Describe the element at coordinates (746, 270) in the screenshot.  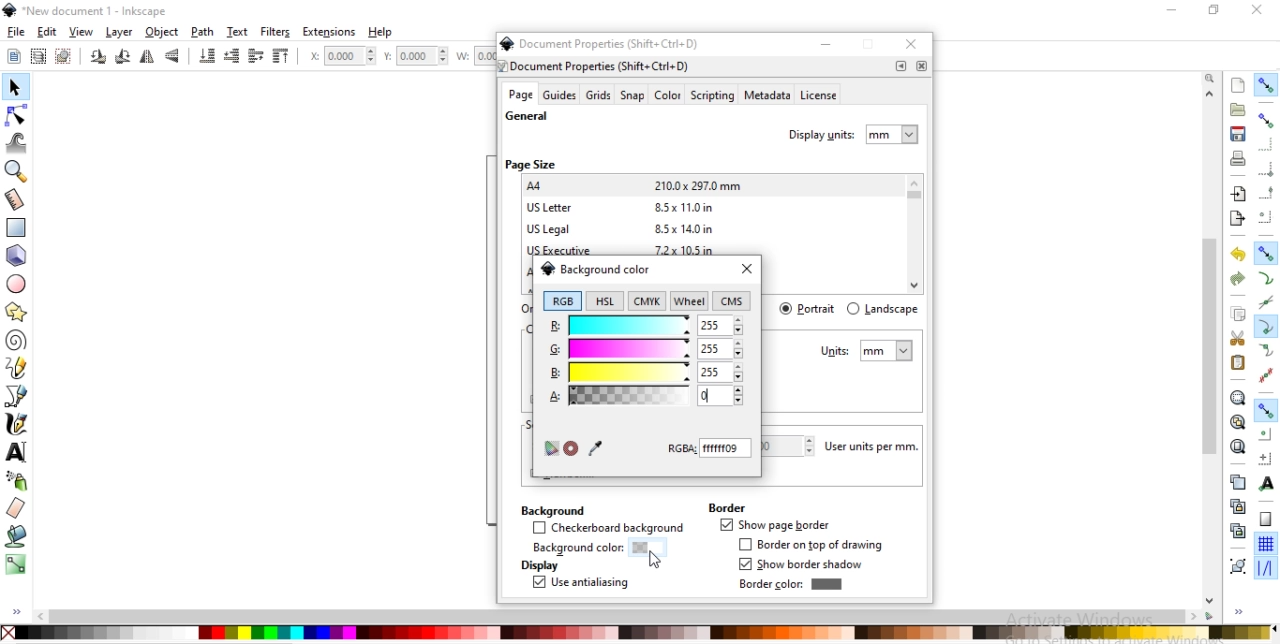
I see `close` at that location.